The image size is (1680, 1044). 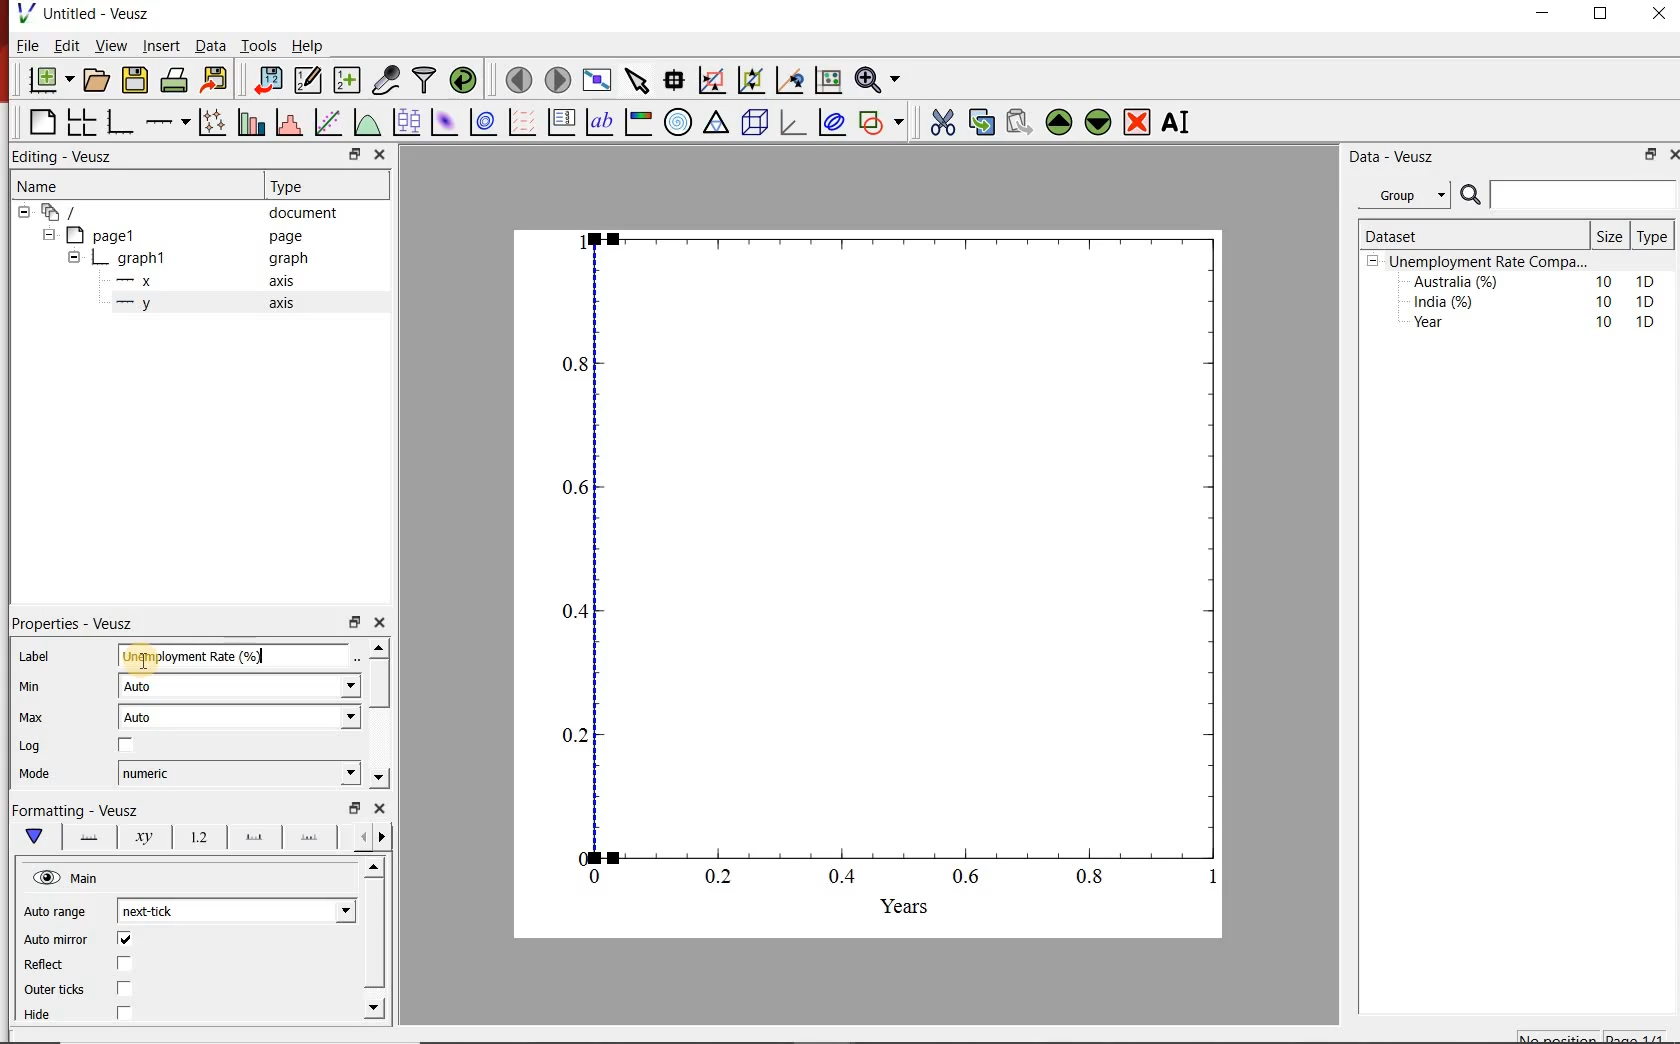 I want to click on cursor, so click(x=147, y=660).